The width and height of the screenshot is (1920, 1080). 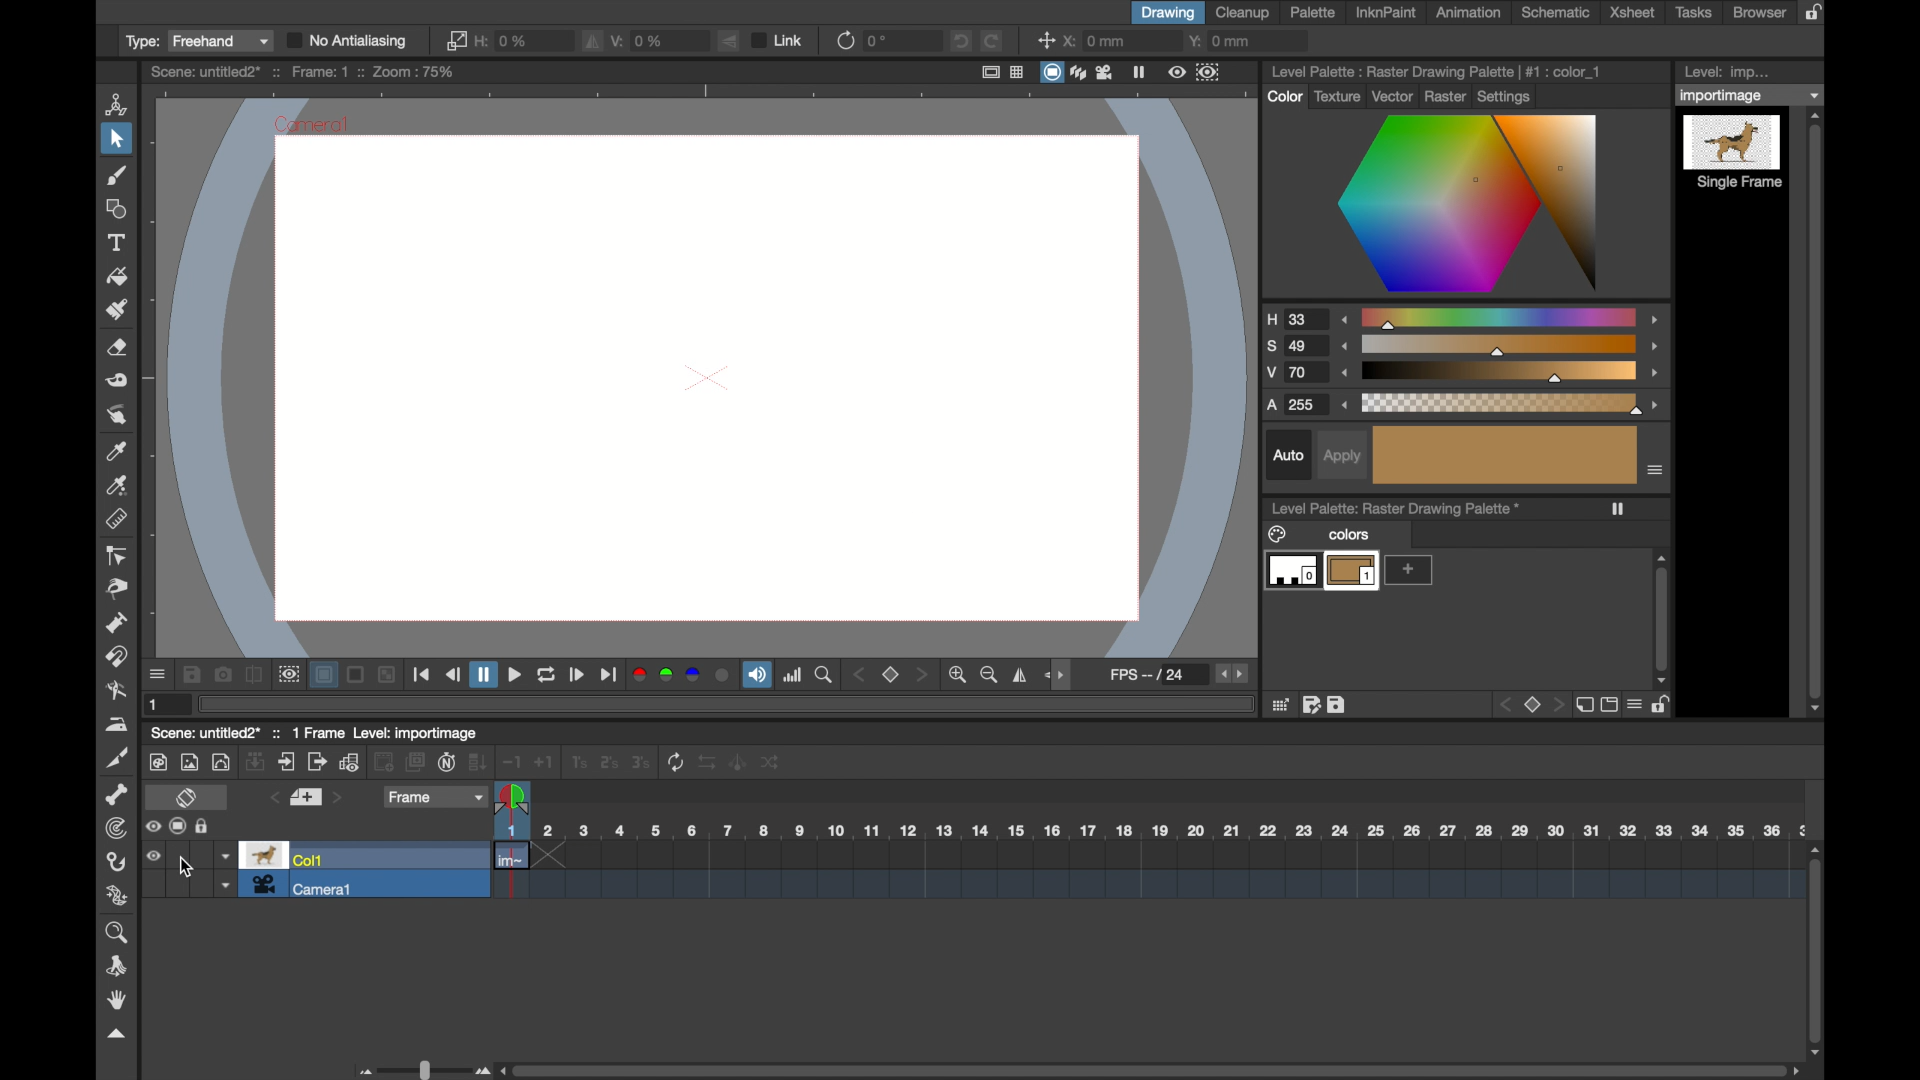 What do you see at coordinates (1529, 704) in the screenshot?
I see `stop` at bounding box center [1529, 704].